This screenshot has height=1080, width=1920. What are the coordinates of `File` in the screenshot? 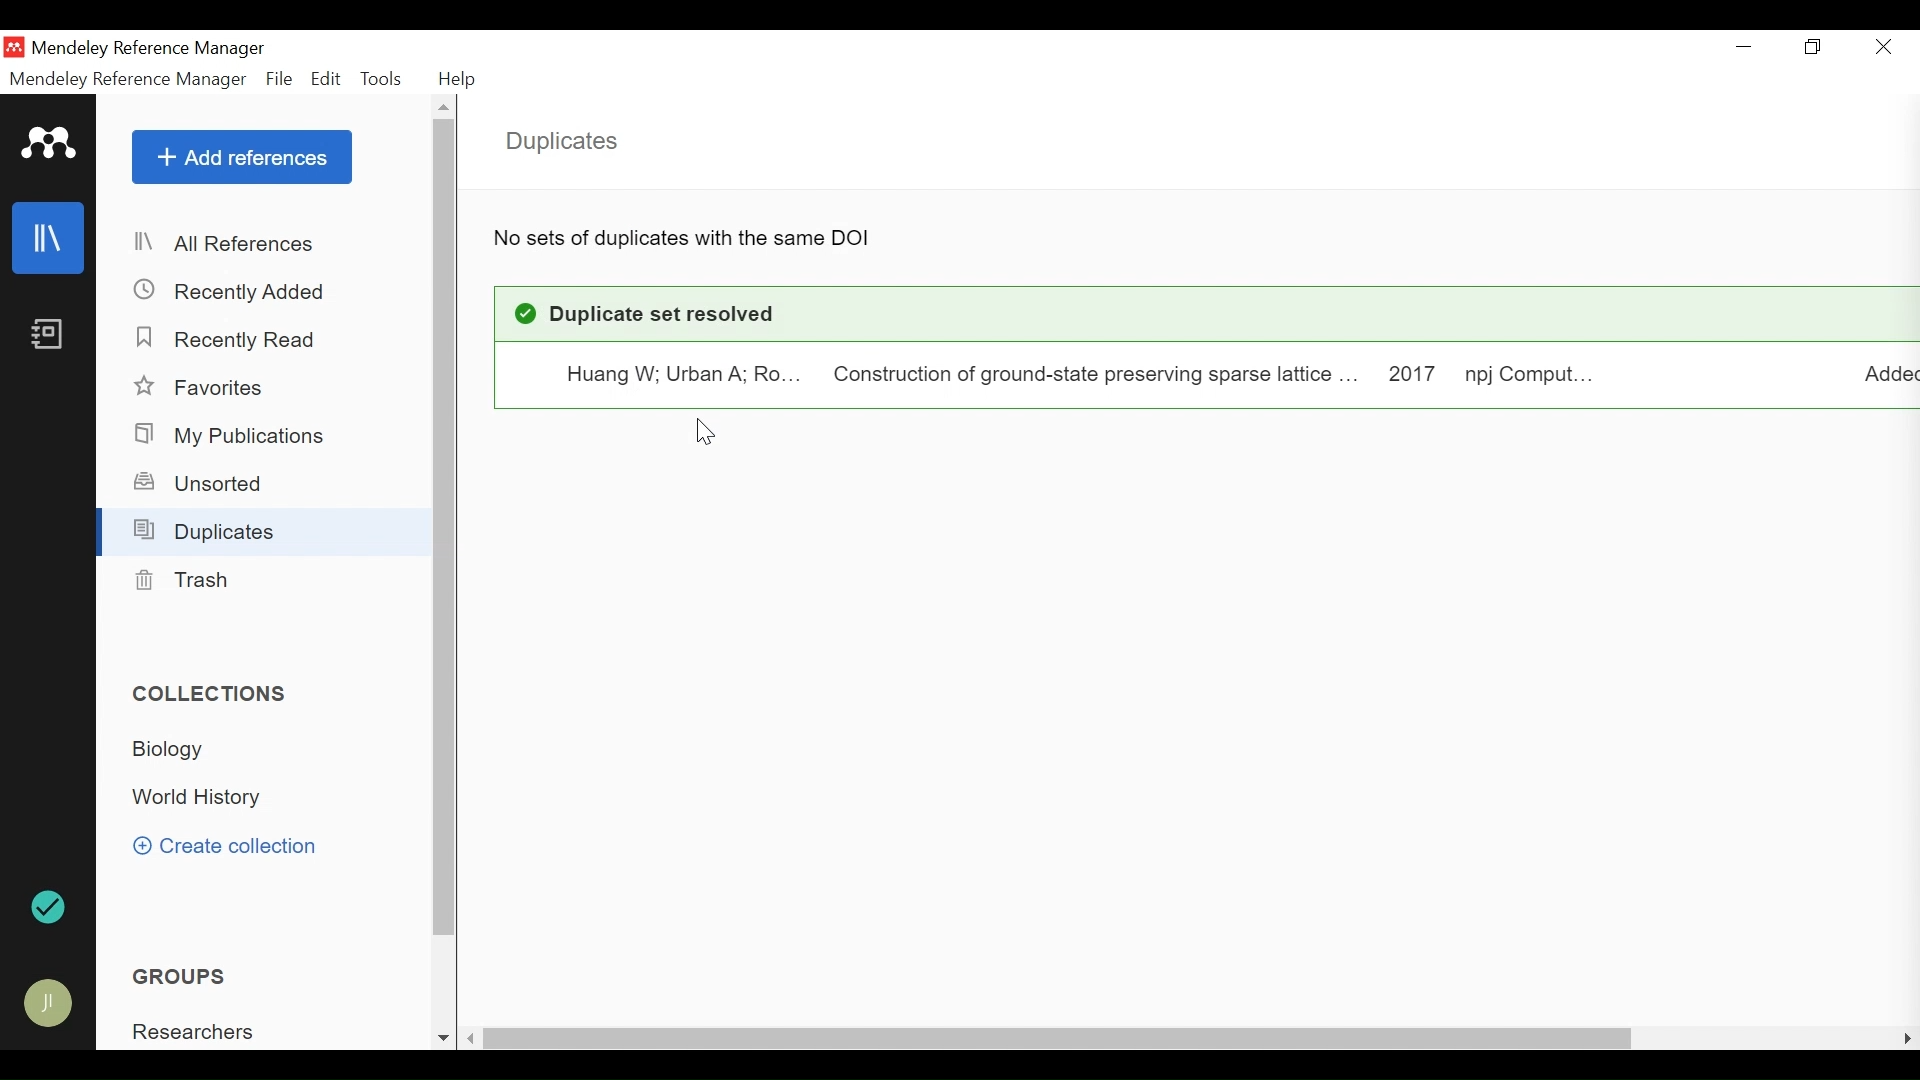 It's located at (279, 80).